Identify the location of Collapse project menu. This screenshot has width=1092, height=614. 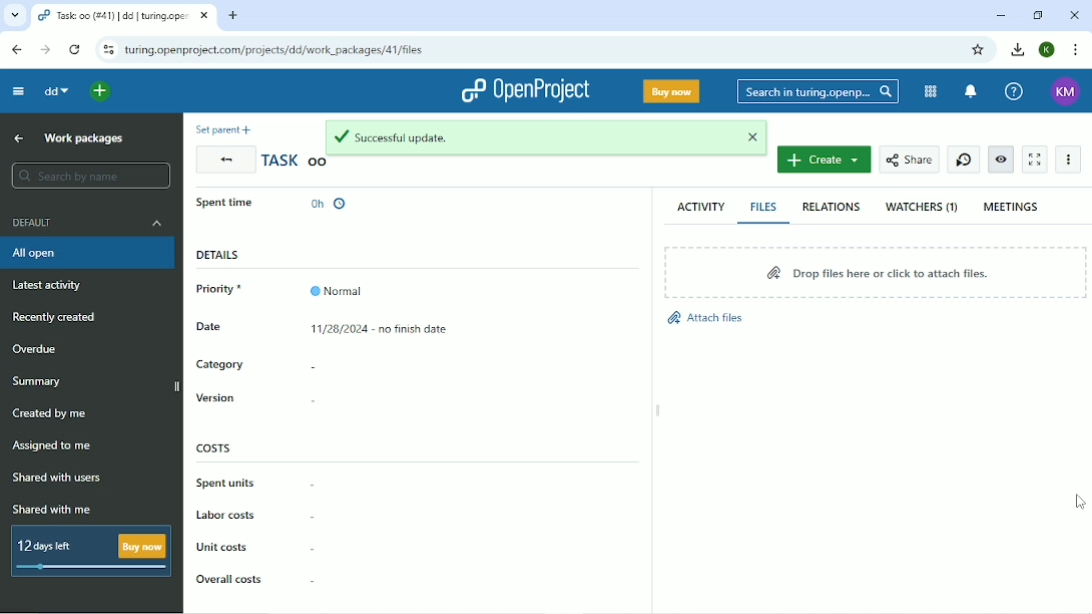
(19, 91).